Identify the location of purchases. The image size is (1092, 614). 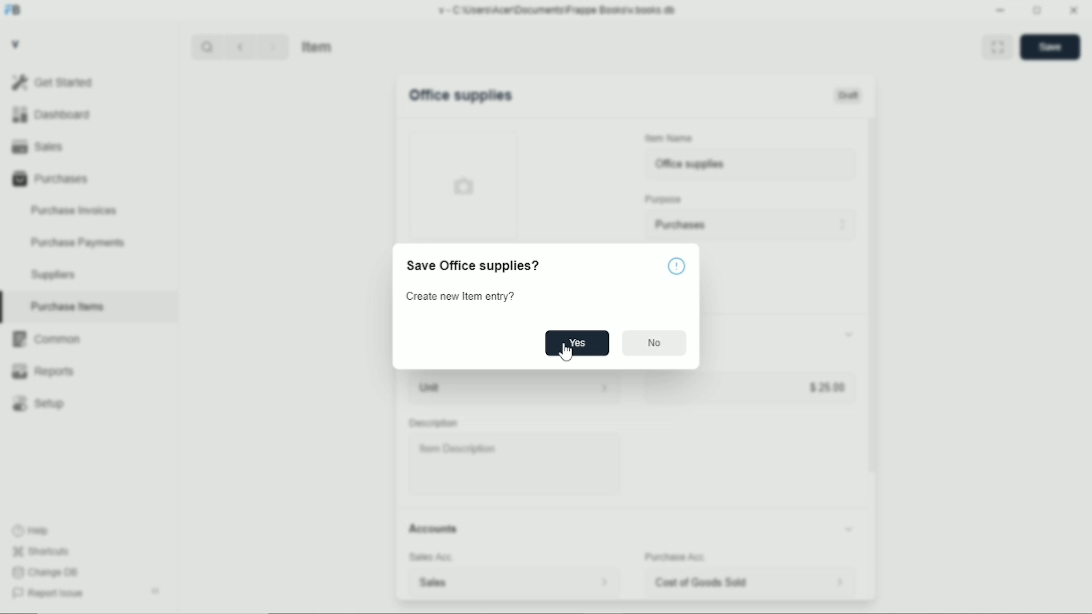
(51, 179).